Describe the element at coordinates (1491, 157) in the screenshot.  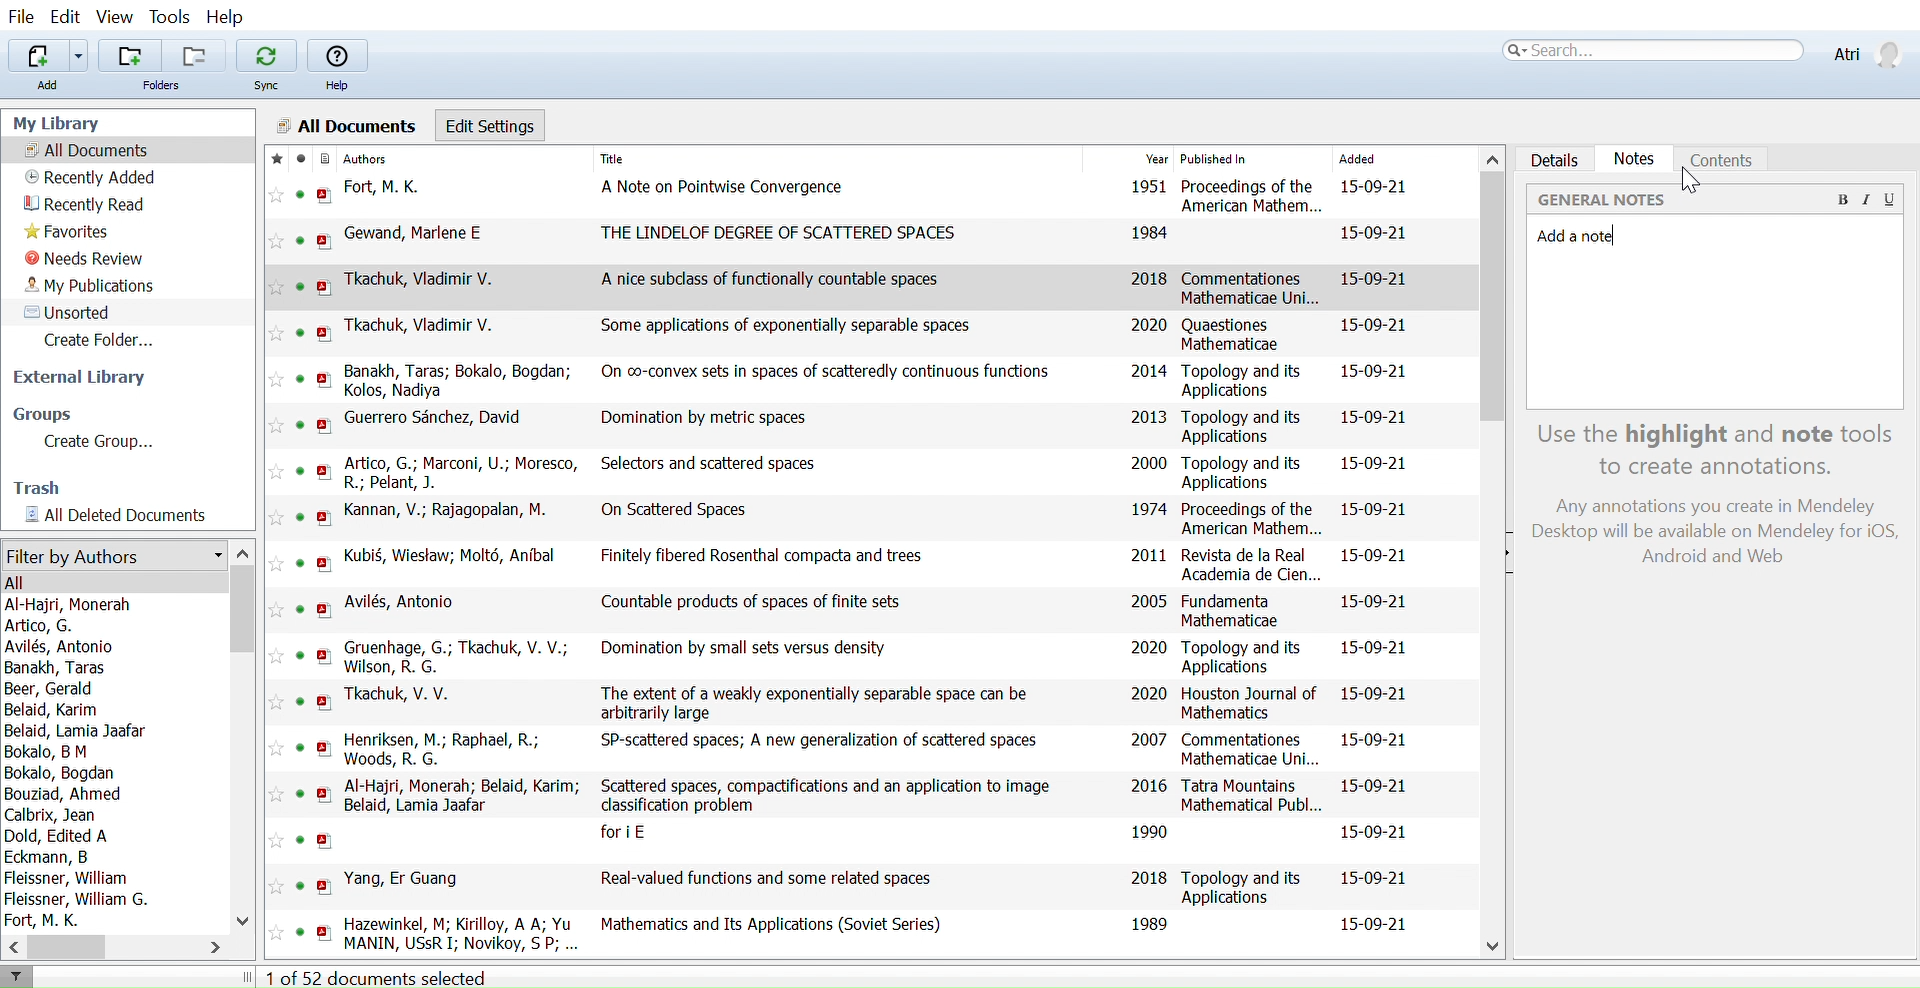
I see `Move up in all files` at that location.